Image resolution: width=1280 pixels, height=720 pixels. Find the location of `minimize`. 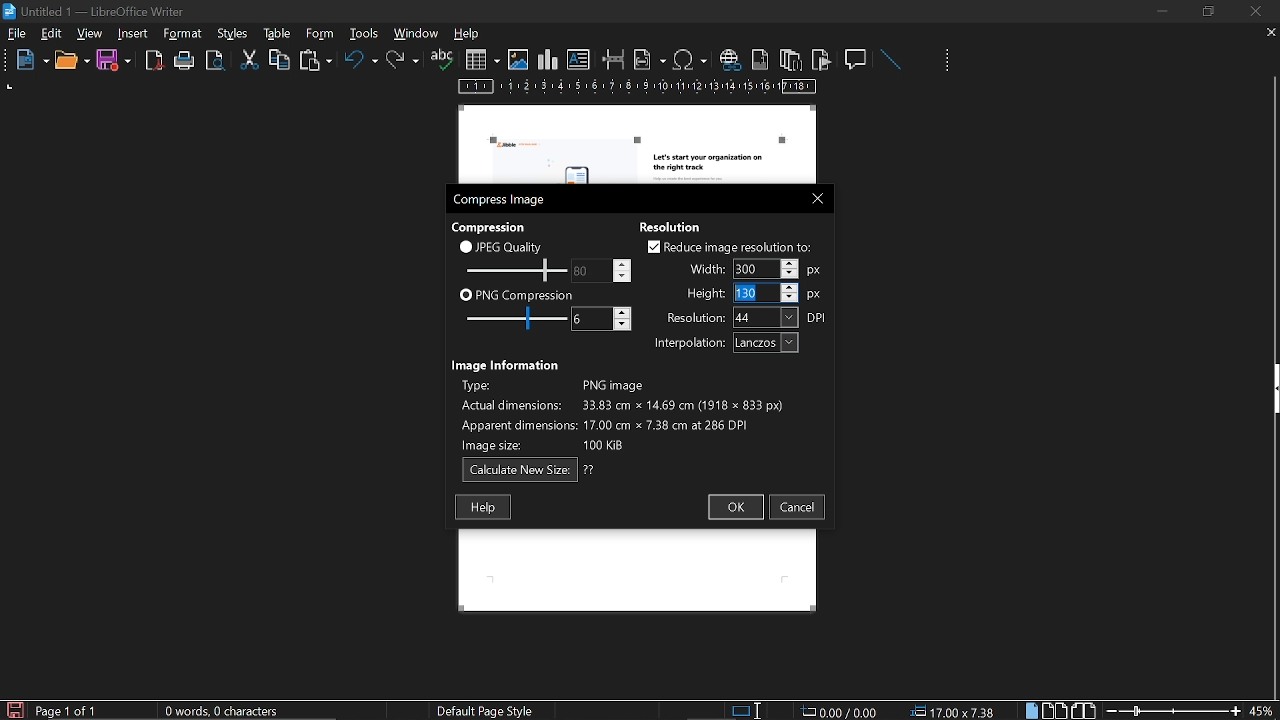

minimize is located at coordinates (1162, 11).